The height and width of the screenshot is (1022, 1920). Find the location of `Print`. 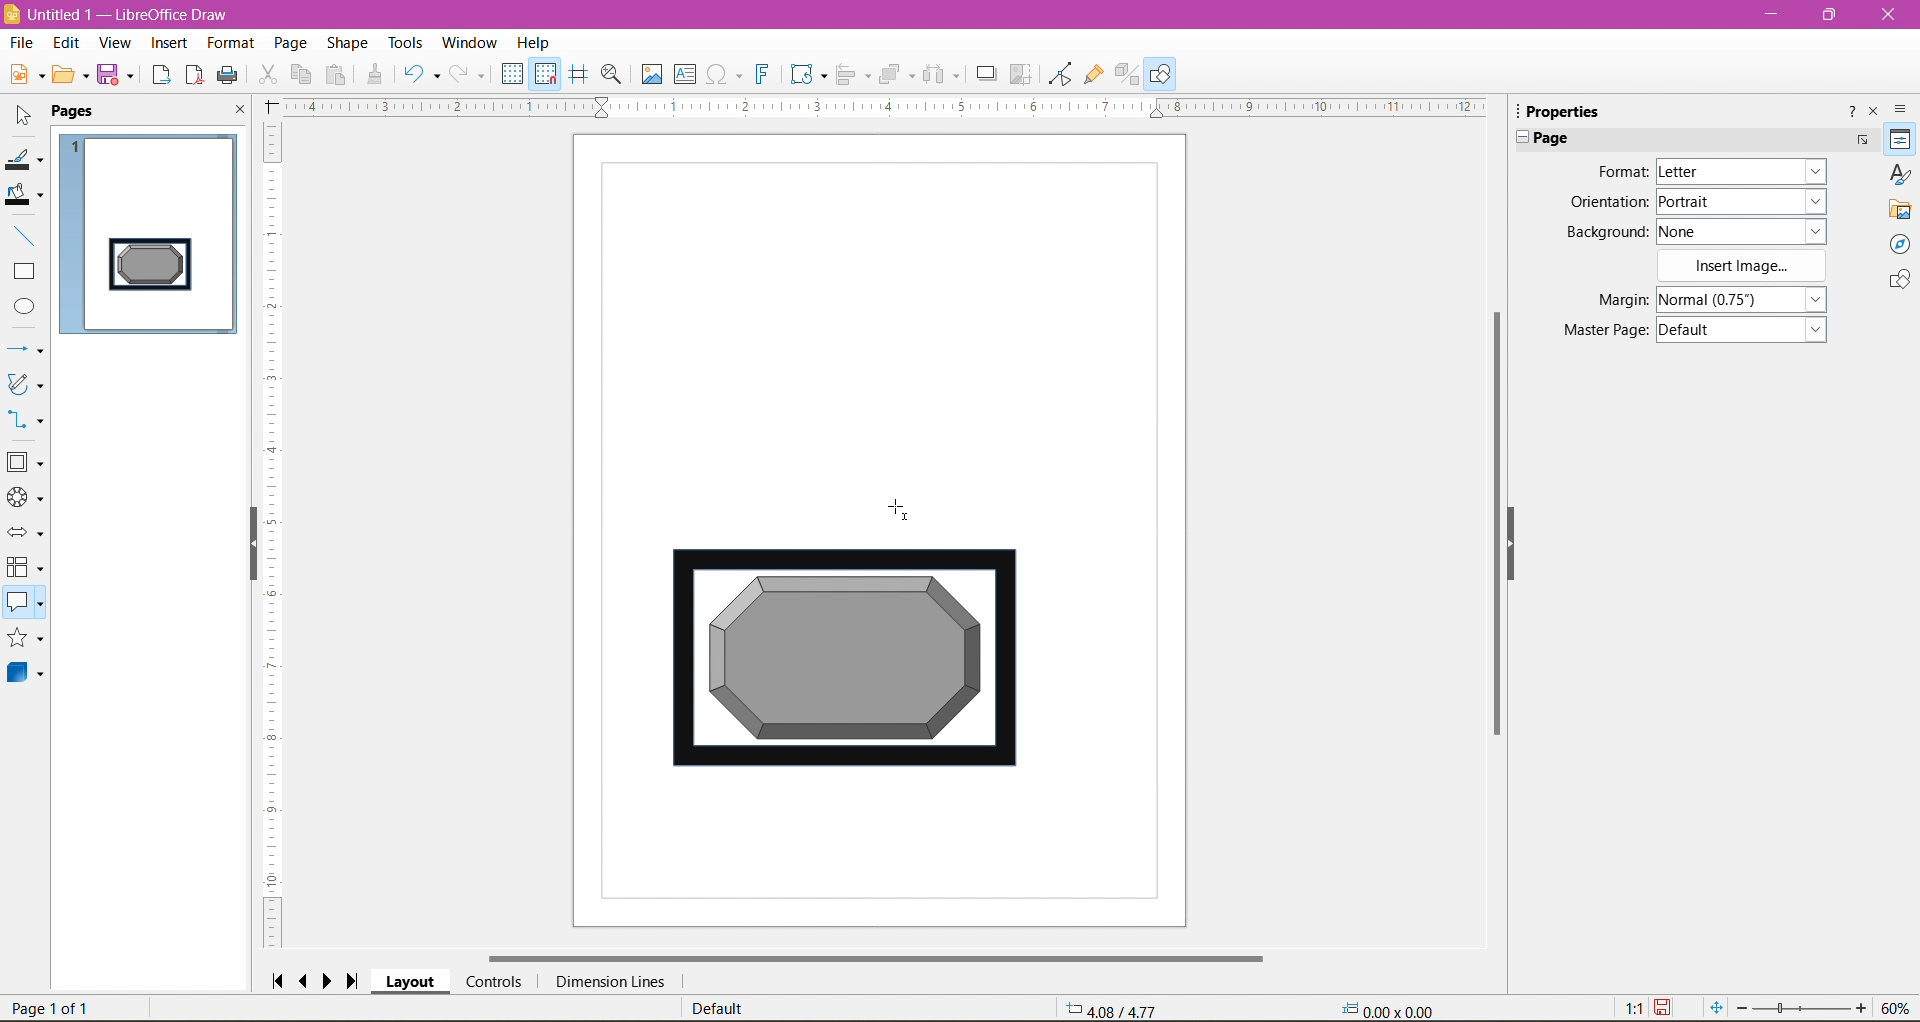

Print is located at coordinates (229, 74).